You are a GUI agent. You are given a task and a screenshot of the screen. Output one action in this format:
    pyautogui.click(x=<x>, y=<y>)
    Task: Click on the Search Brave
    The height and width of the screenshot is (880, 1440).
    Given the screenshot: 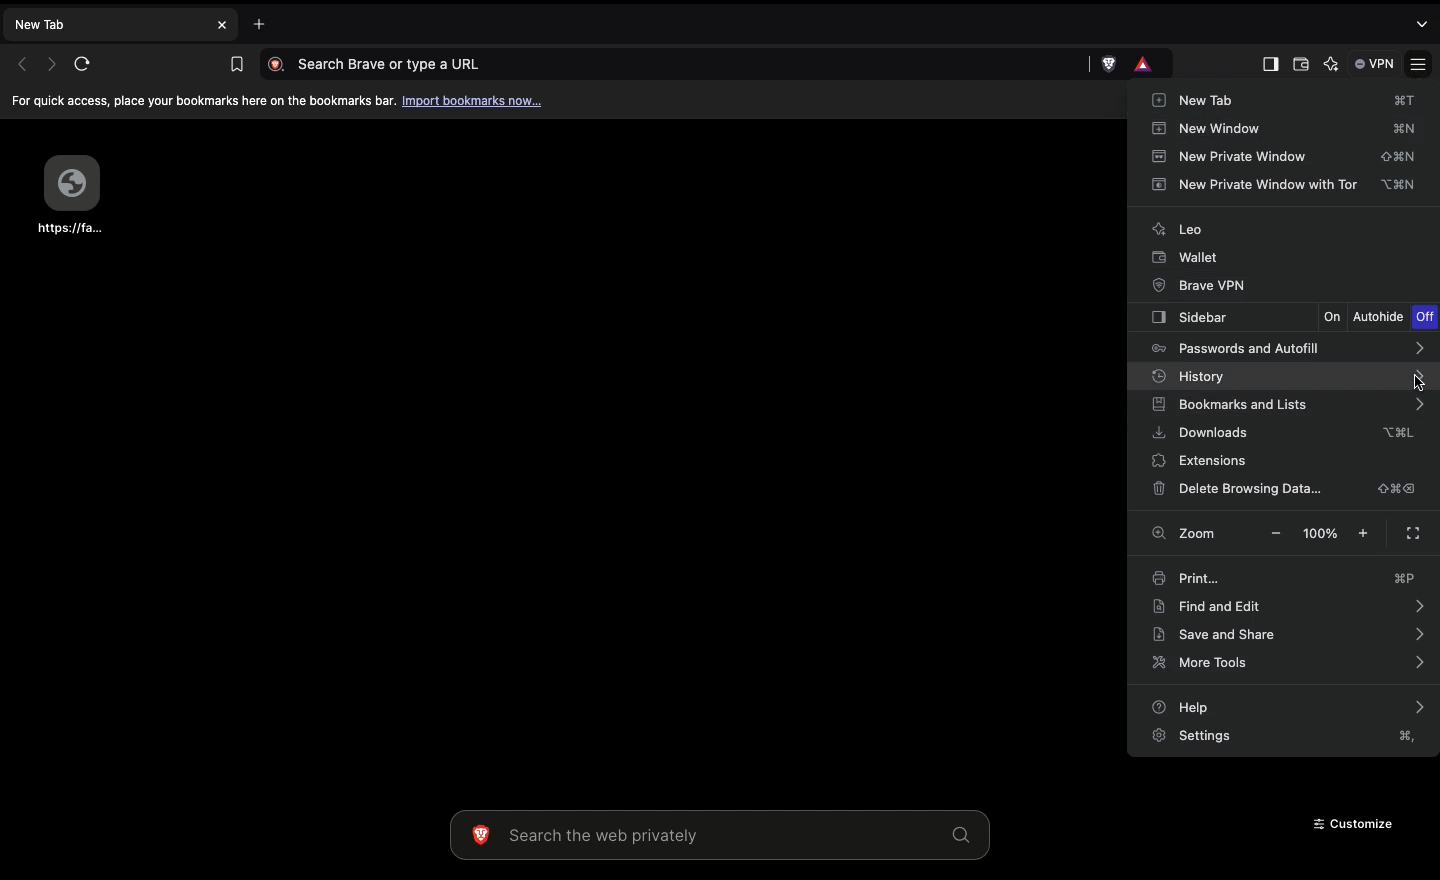 What is the action you would take?
    pyautogui.click(x=671, y=64)
    